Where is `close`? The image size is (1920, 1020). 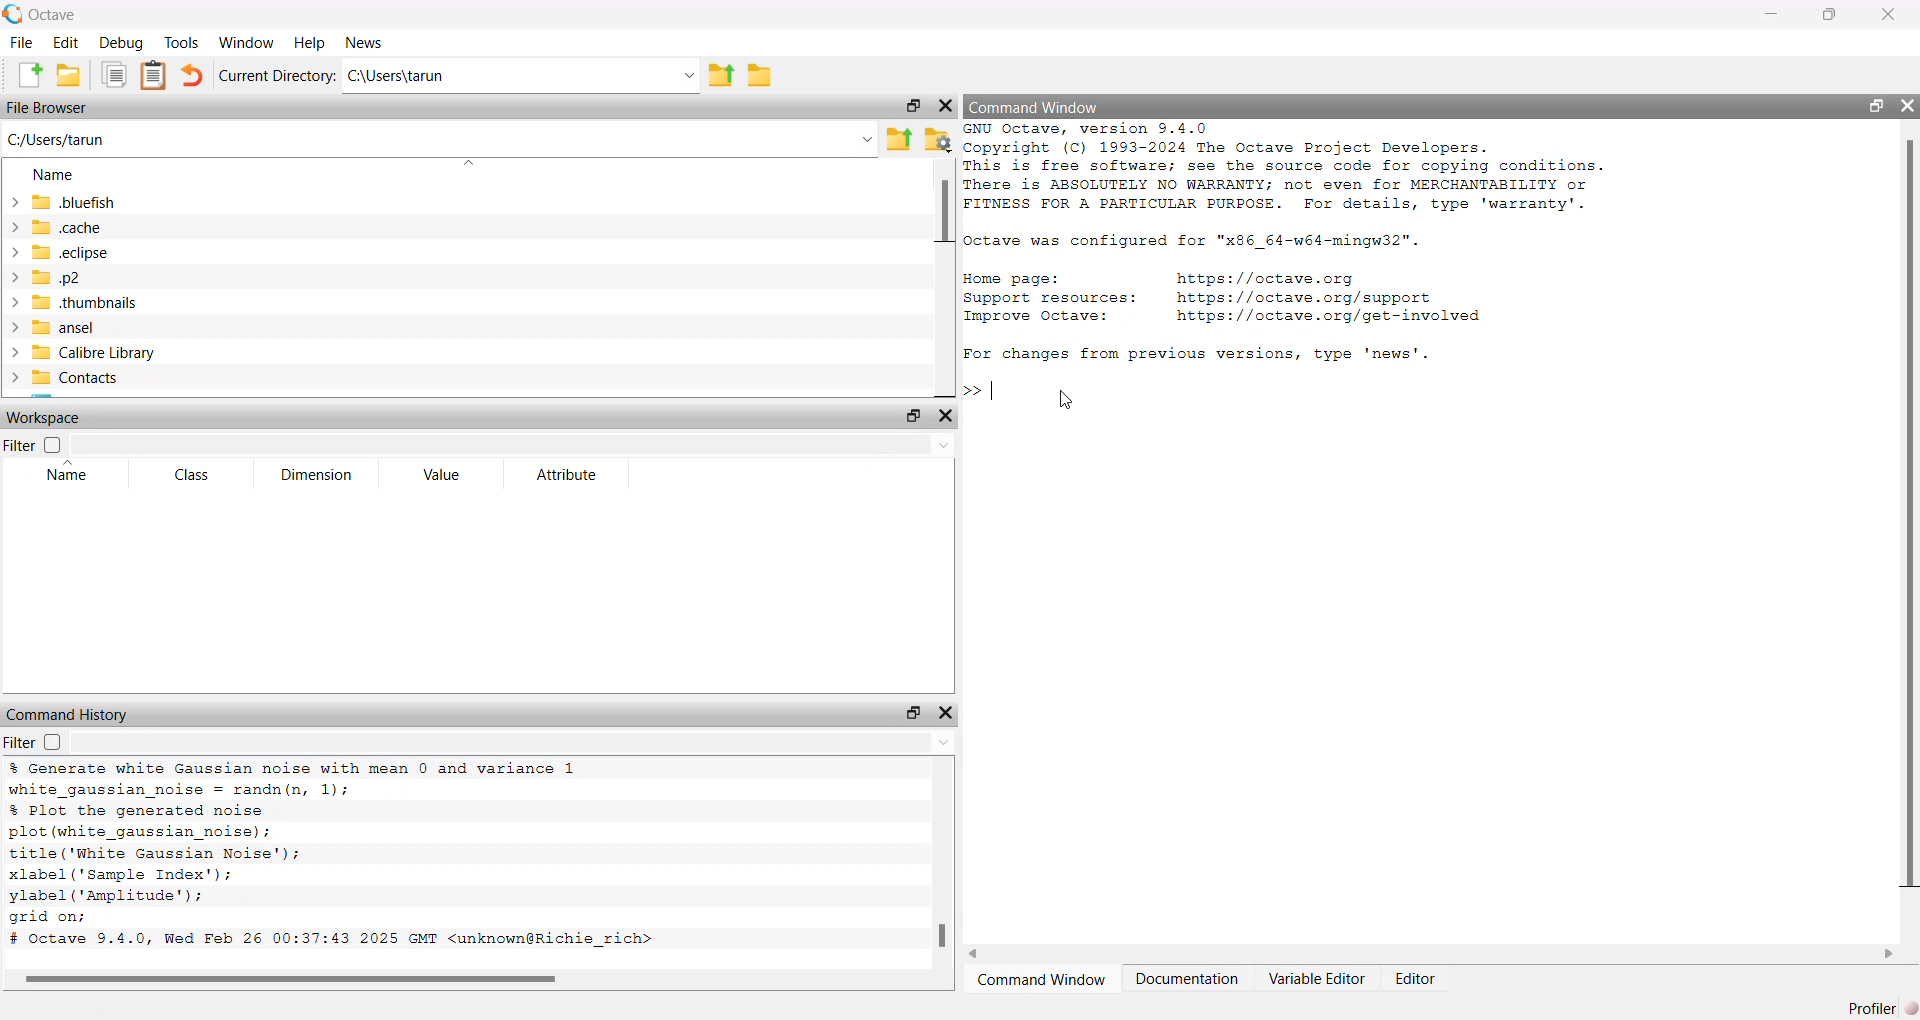 close is located at coordinates (949, 106).